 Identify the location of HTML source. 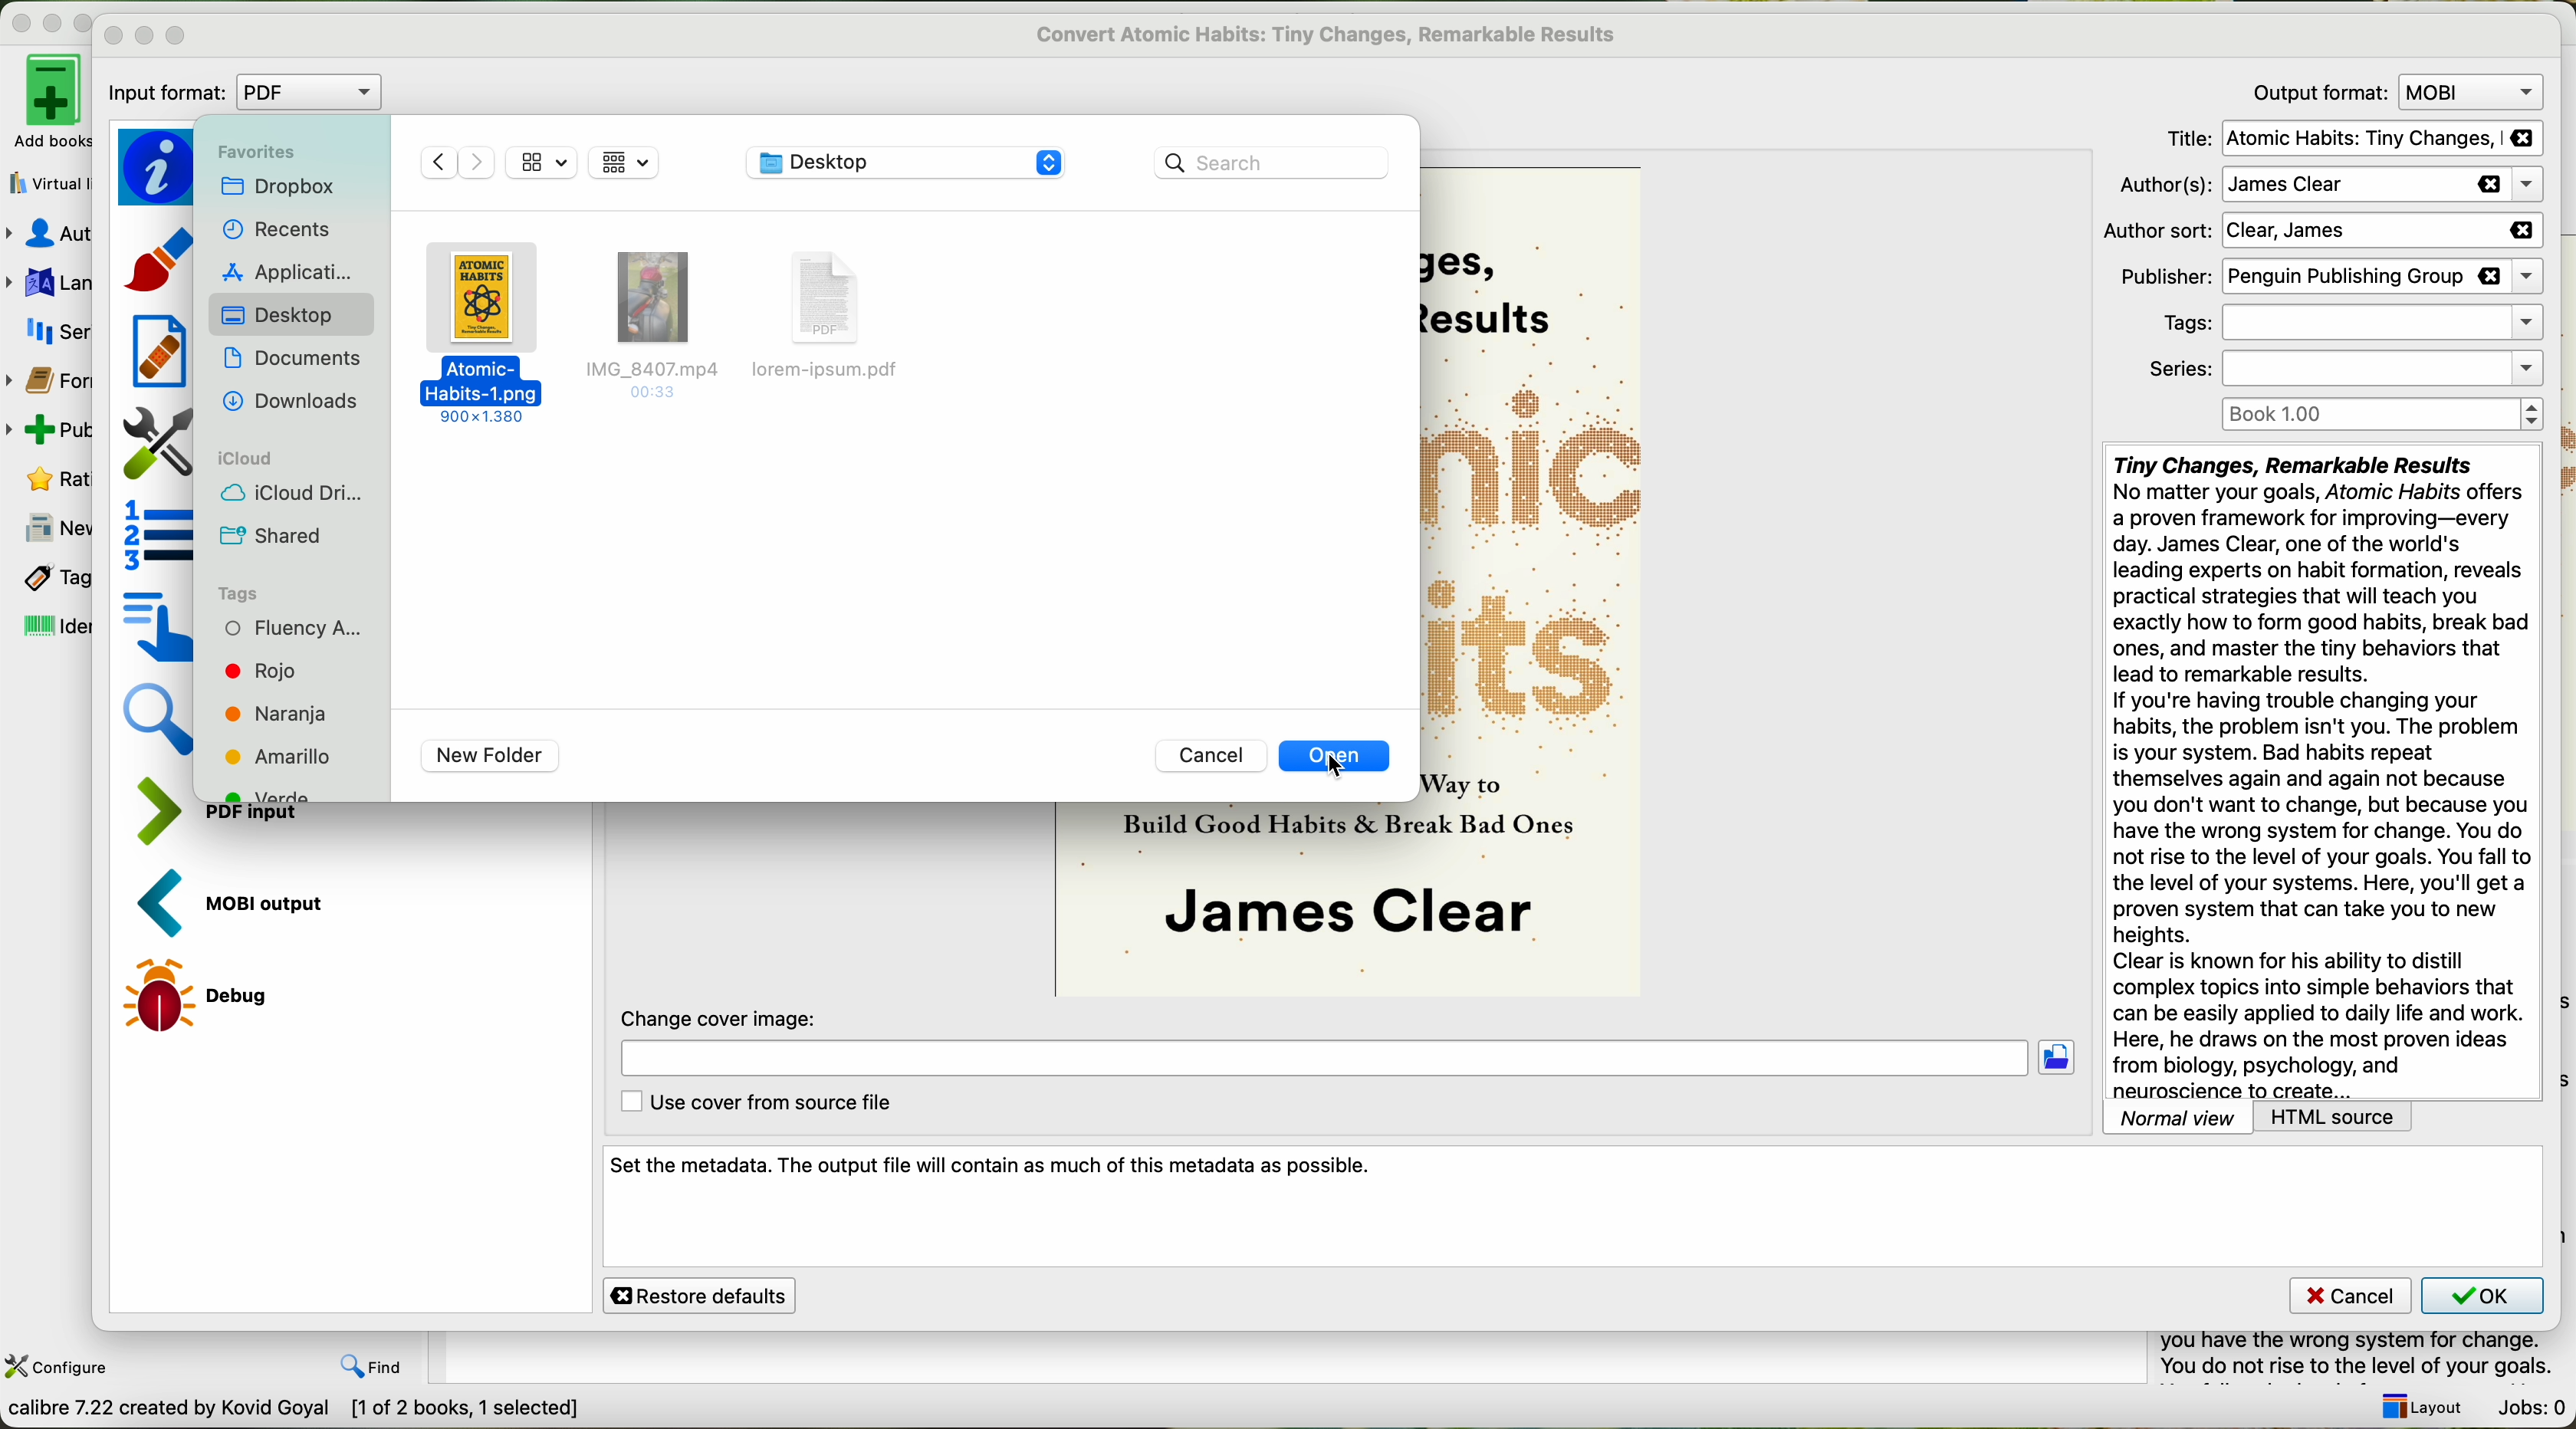
(2336, 1117).